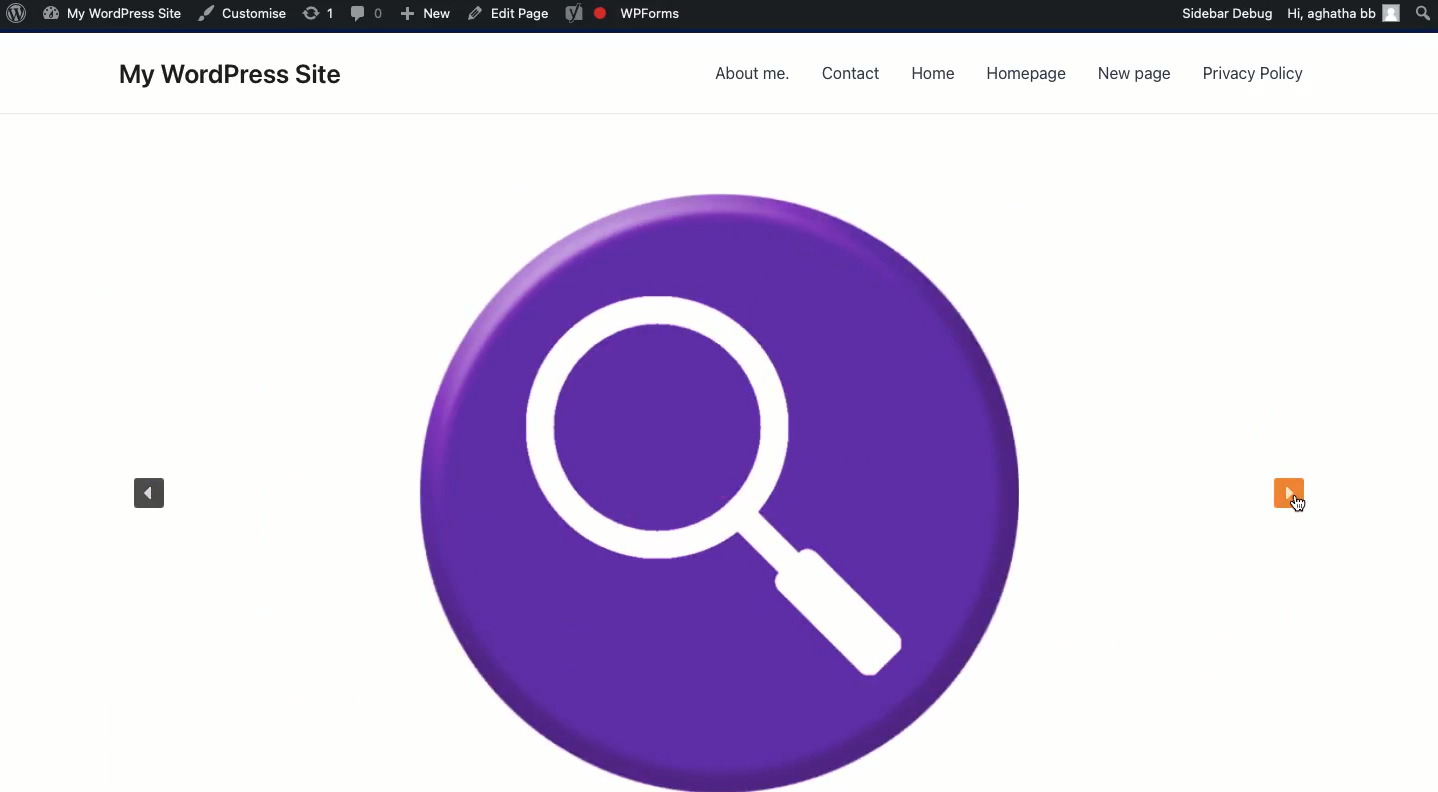 The width and height of the screenshot is (1438, 792). Describe the element at coordinates (19, 17) in the screenshot. I see `Wordpress` at that location.